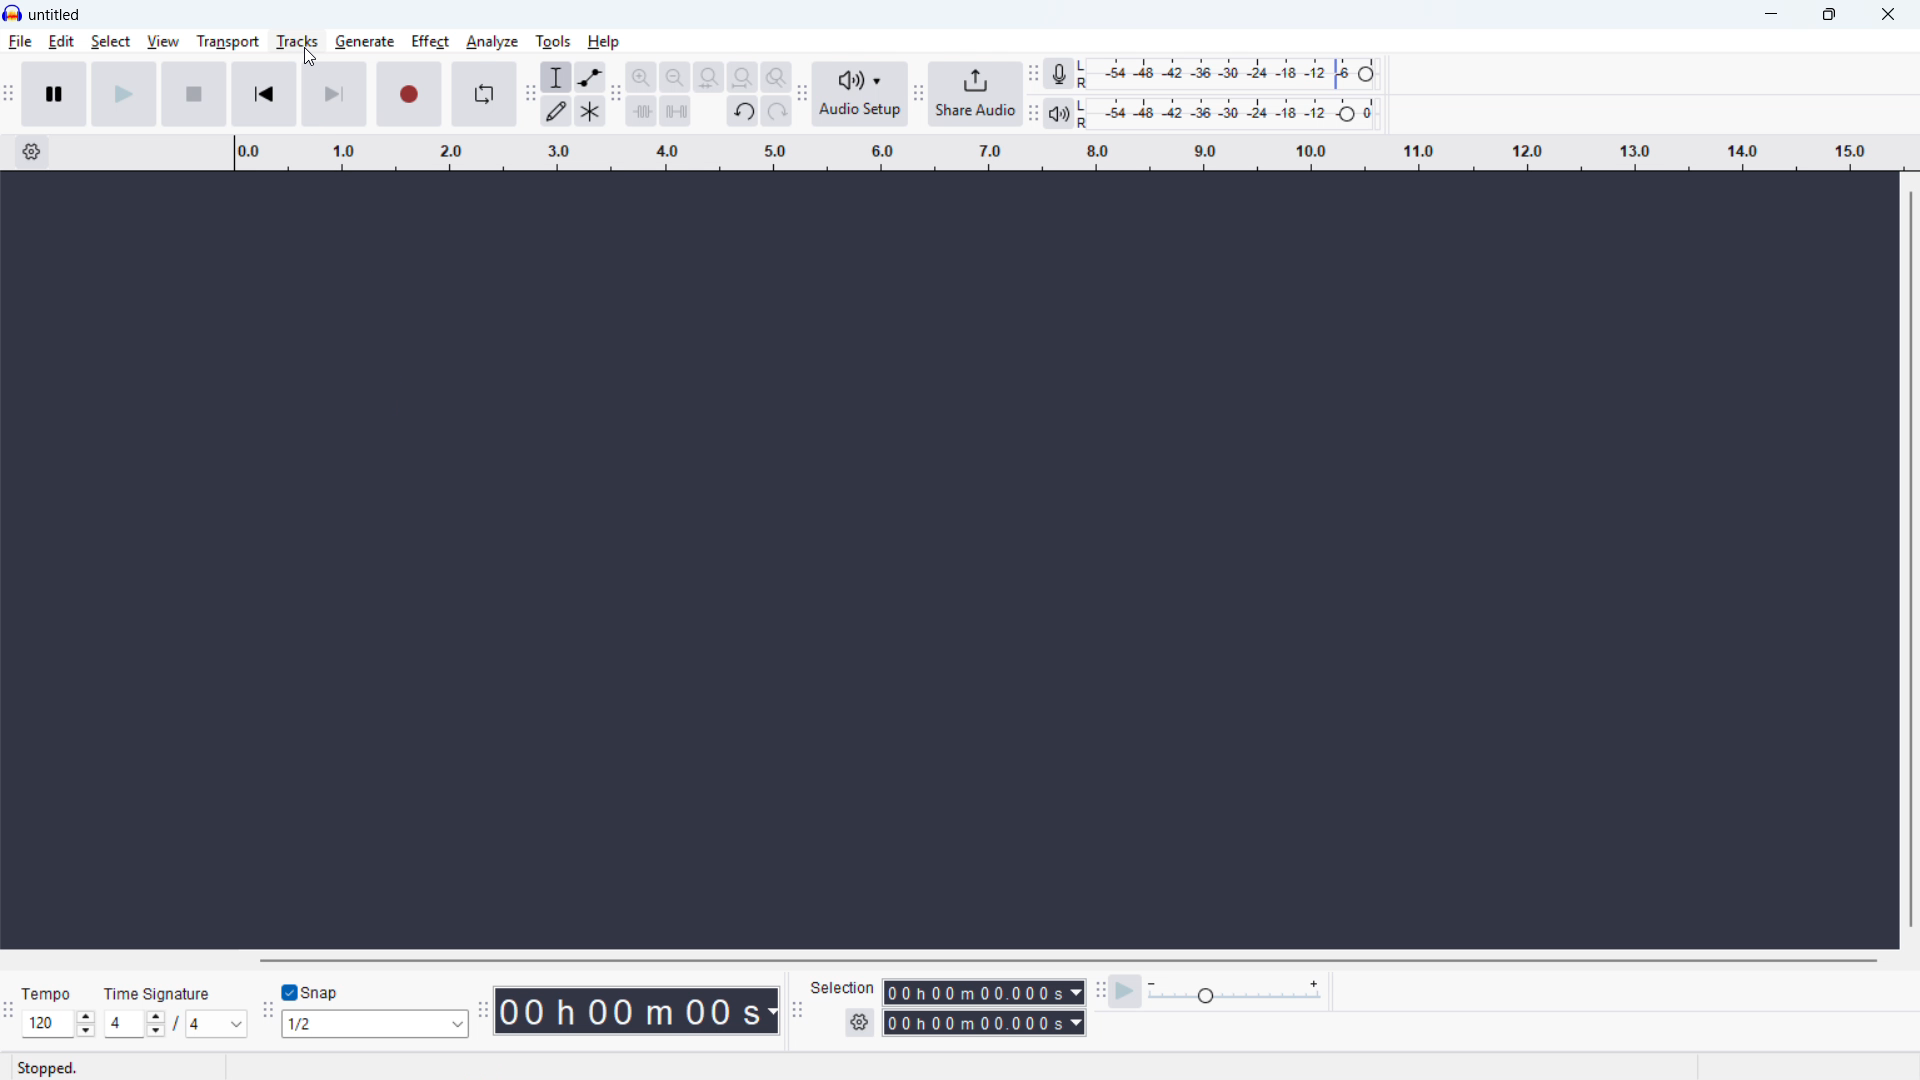 The image size is (1920, 1080). Describe the element at coordinates (1099, 993) in the screenshot. I see `Play at speed toolbar ` at that location.